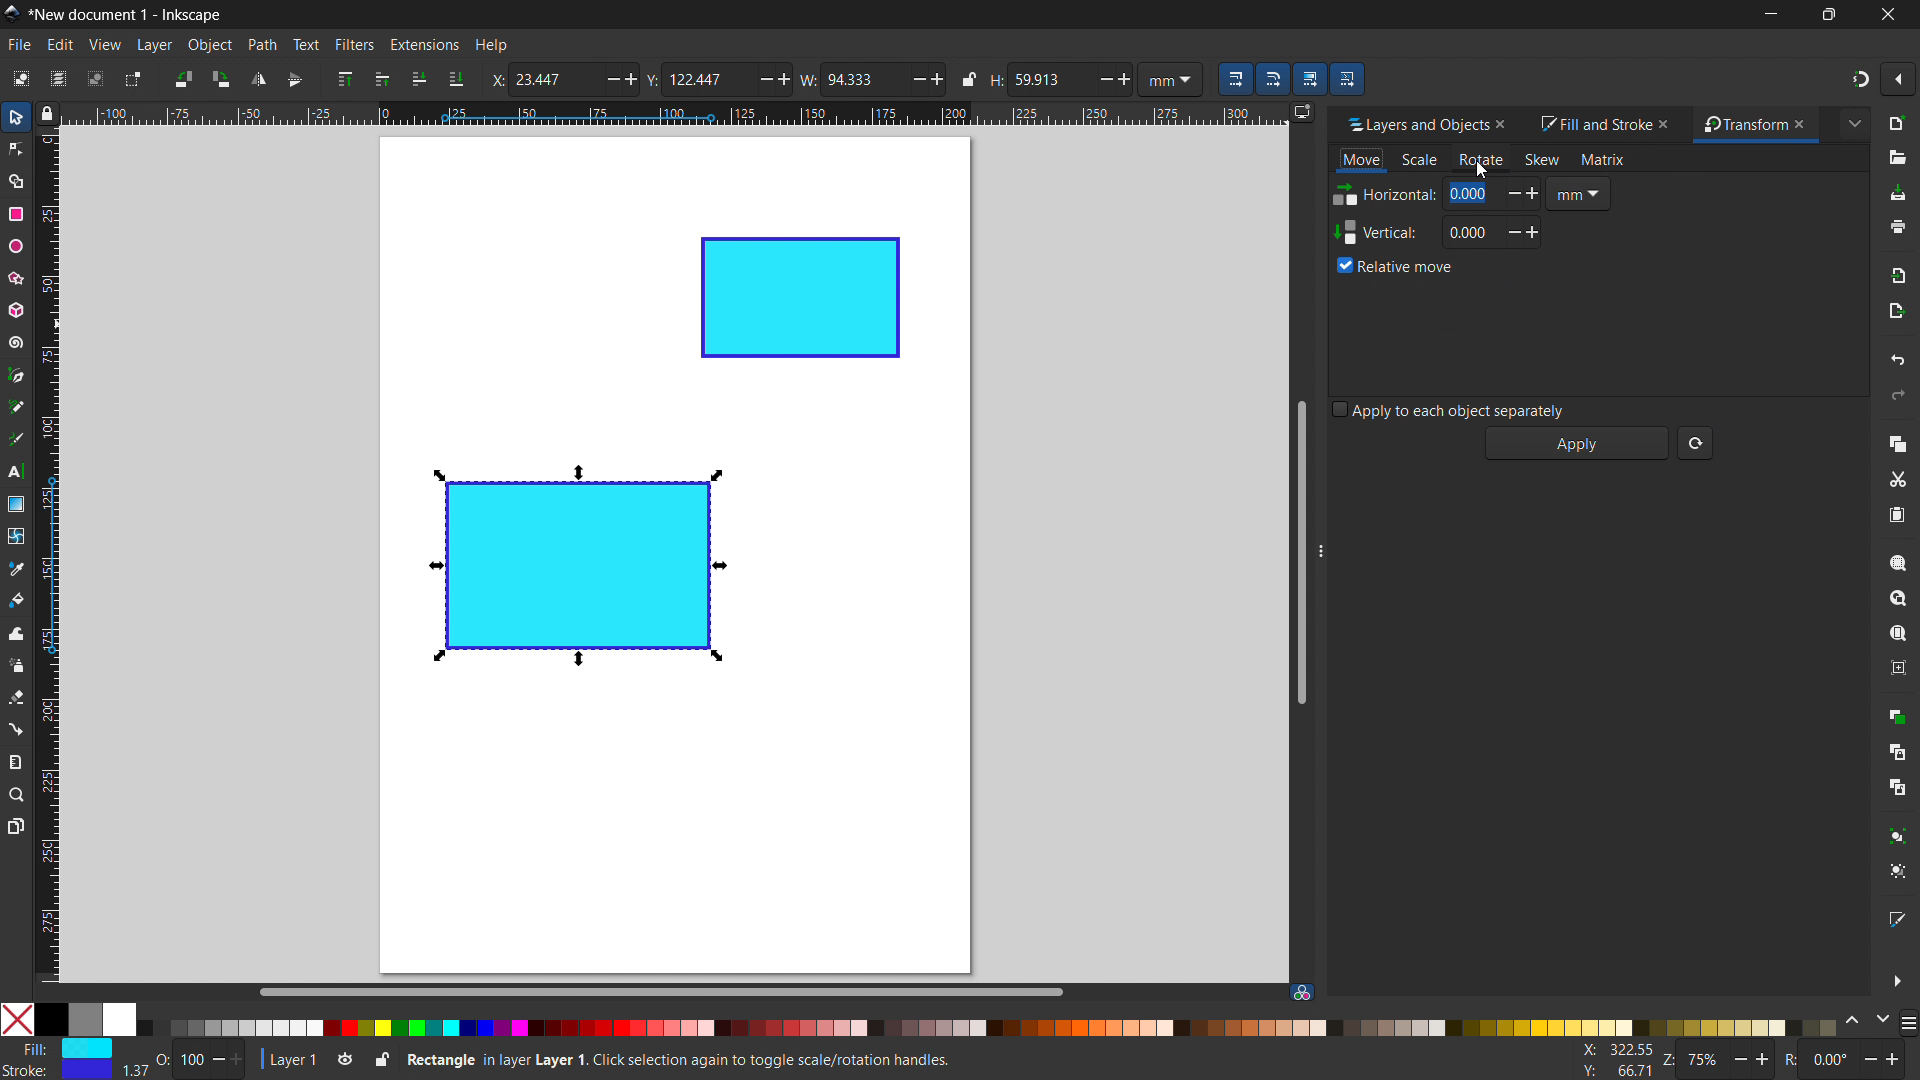 This screenshot has width=1920, height=1080. I want to click on Vertical, so click(1381, 233).